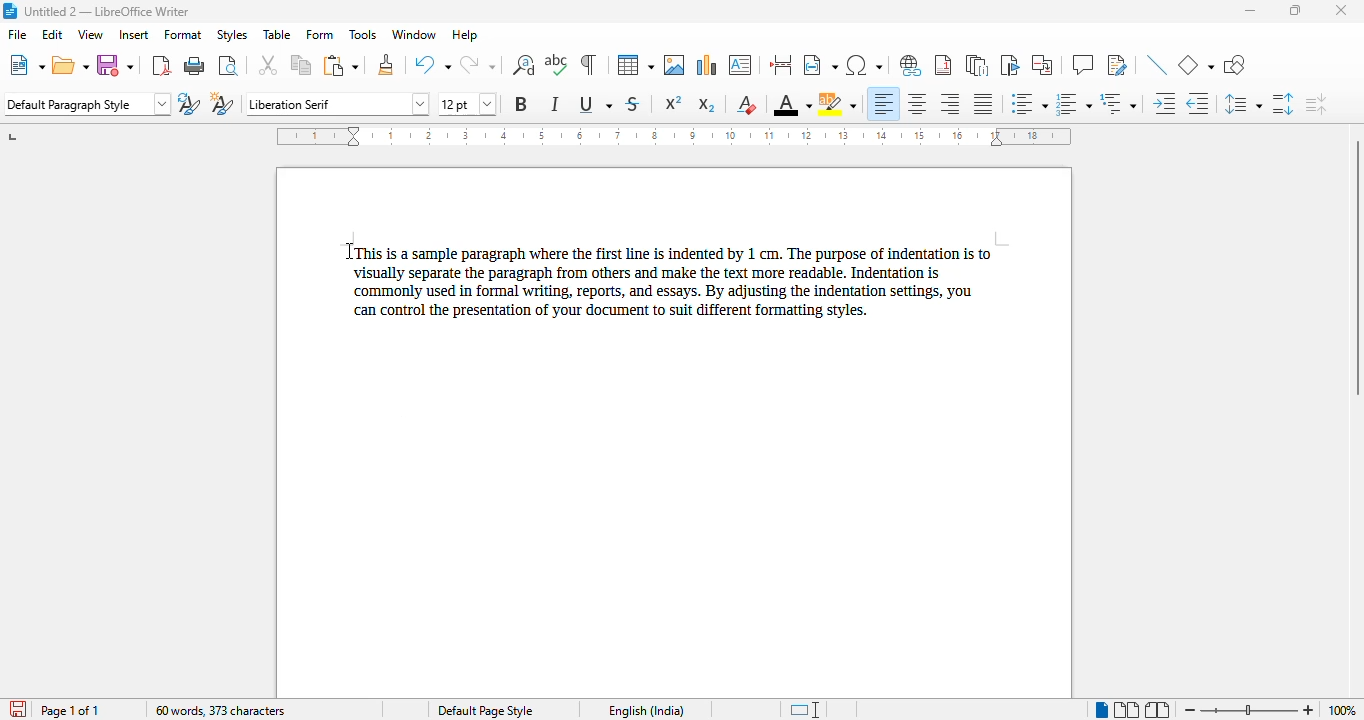 The width and height of the screenshot is (1364, 720). What do you see at coordinates (707, 105) in the screenshot?
I see `subscript` at bounding box center [707, 105].